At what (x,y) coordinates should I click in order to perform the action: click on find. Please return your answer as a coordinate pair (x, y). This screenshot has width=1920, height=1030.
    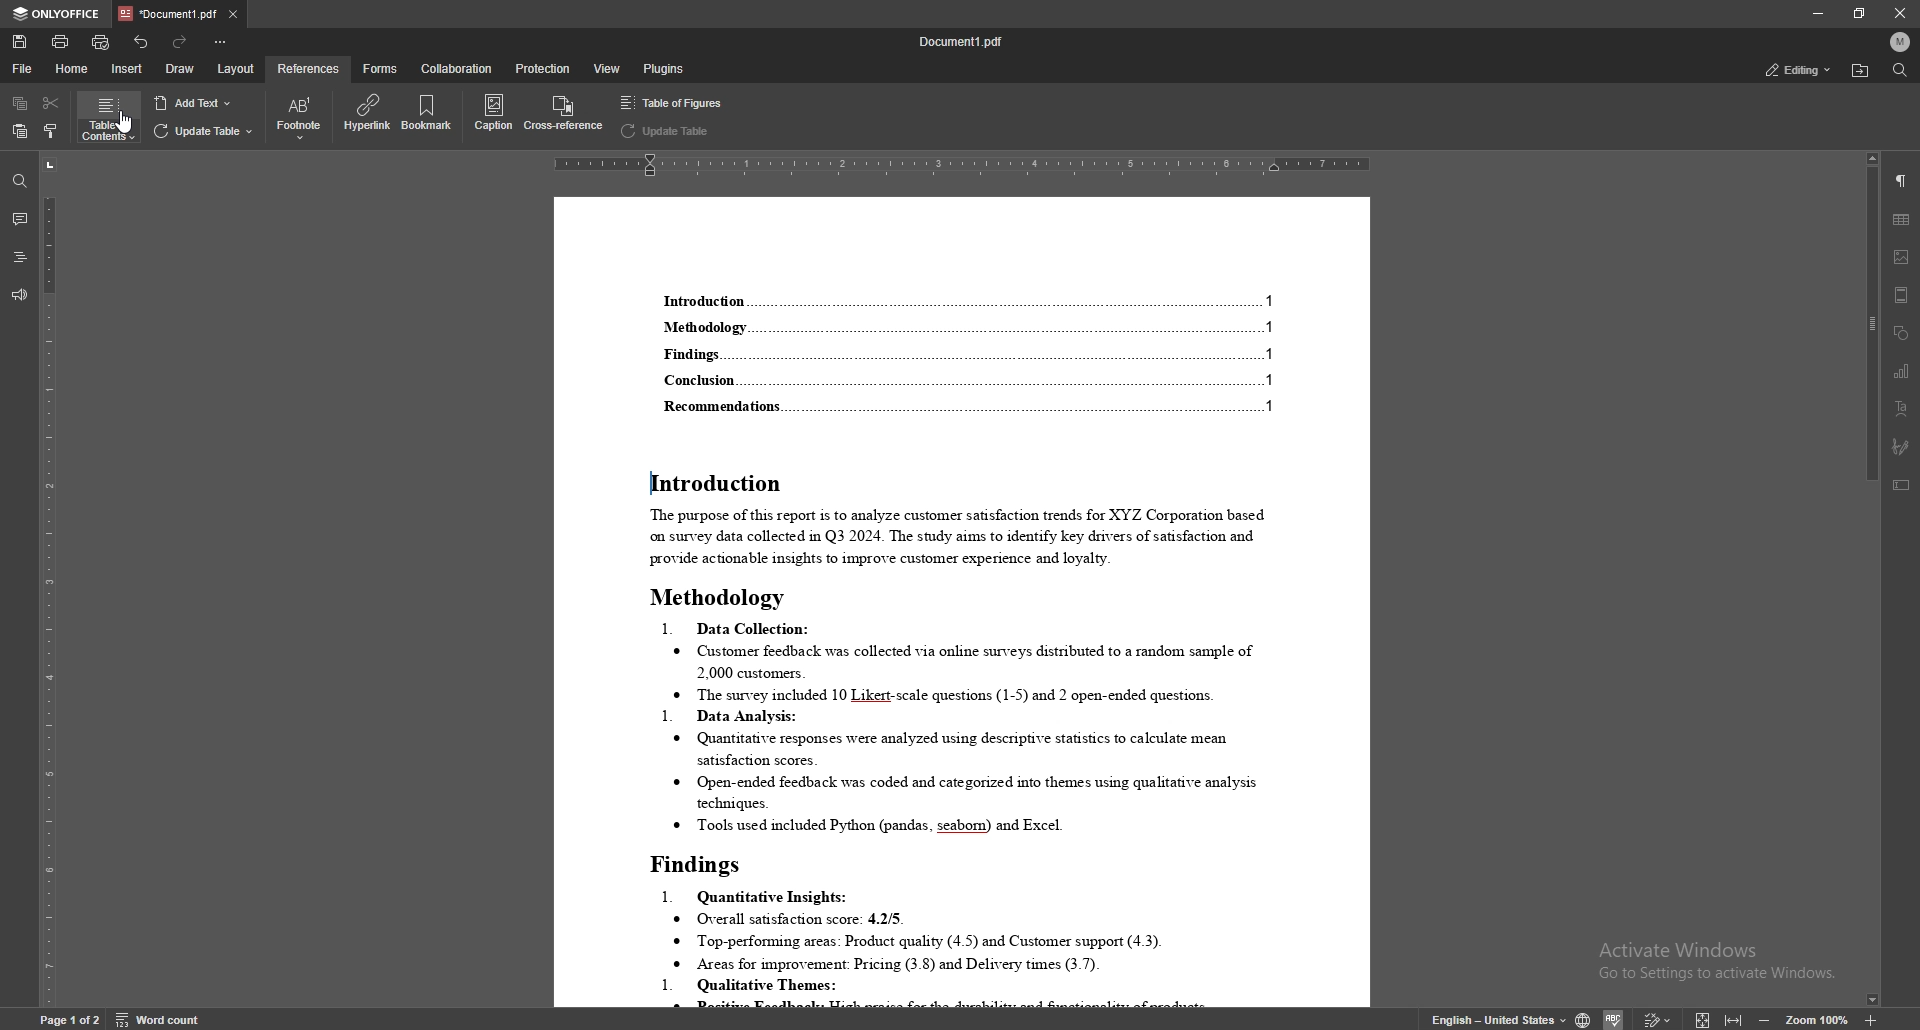
    Looking at the image, I should click on (1900, 70).